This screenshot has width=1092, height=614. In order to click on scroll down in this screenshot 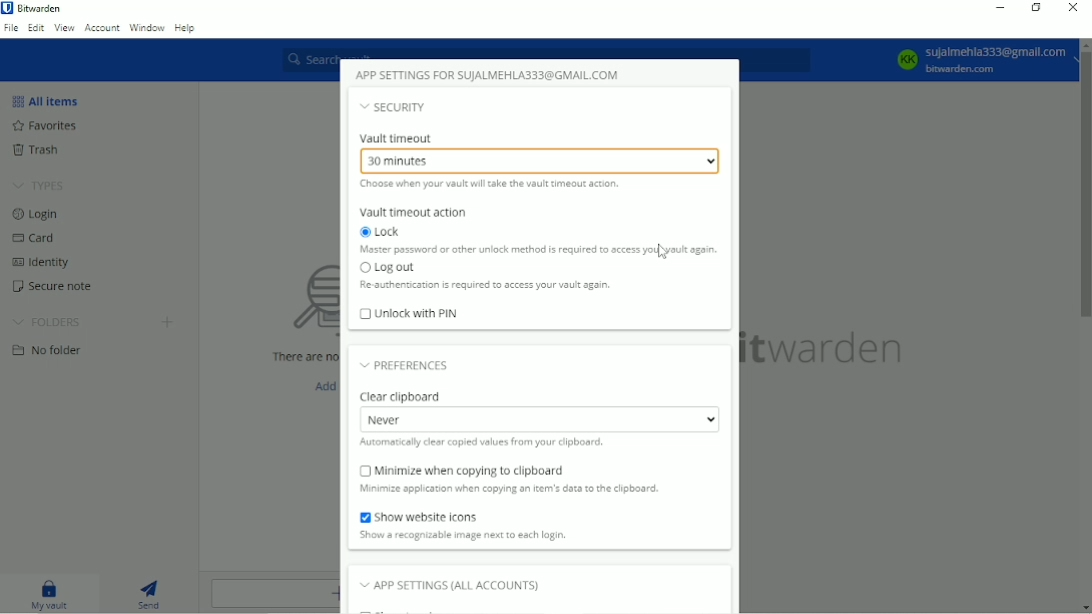, I will do `click(1084, 608)`.